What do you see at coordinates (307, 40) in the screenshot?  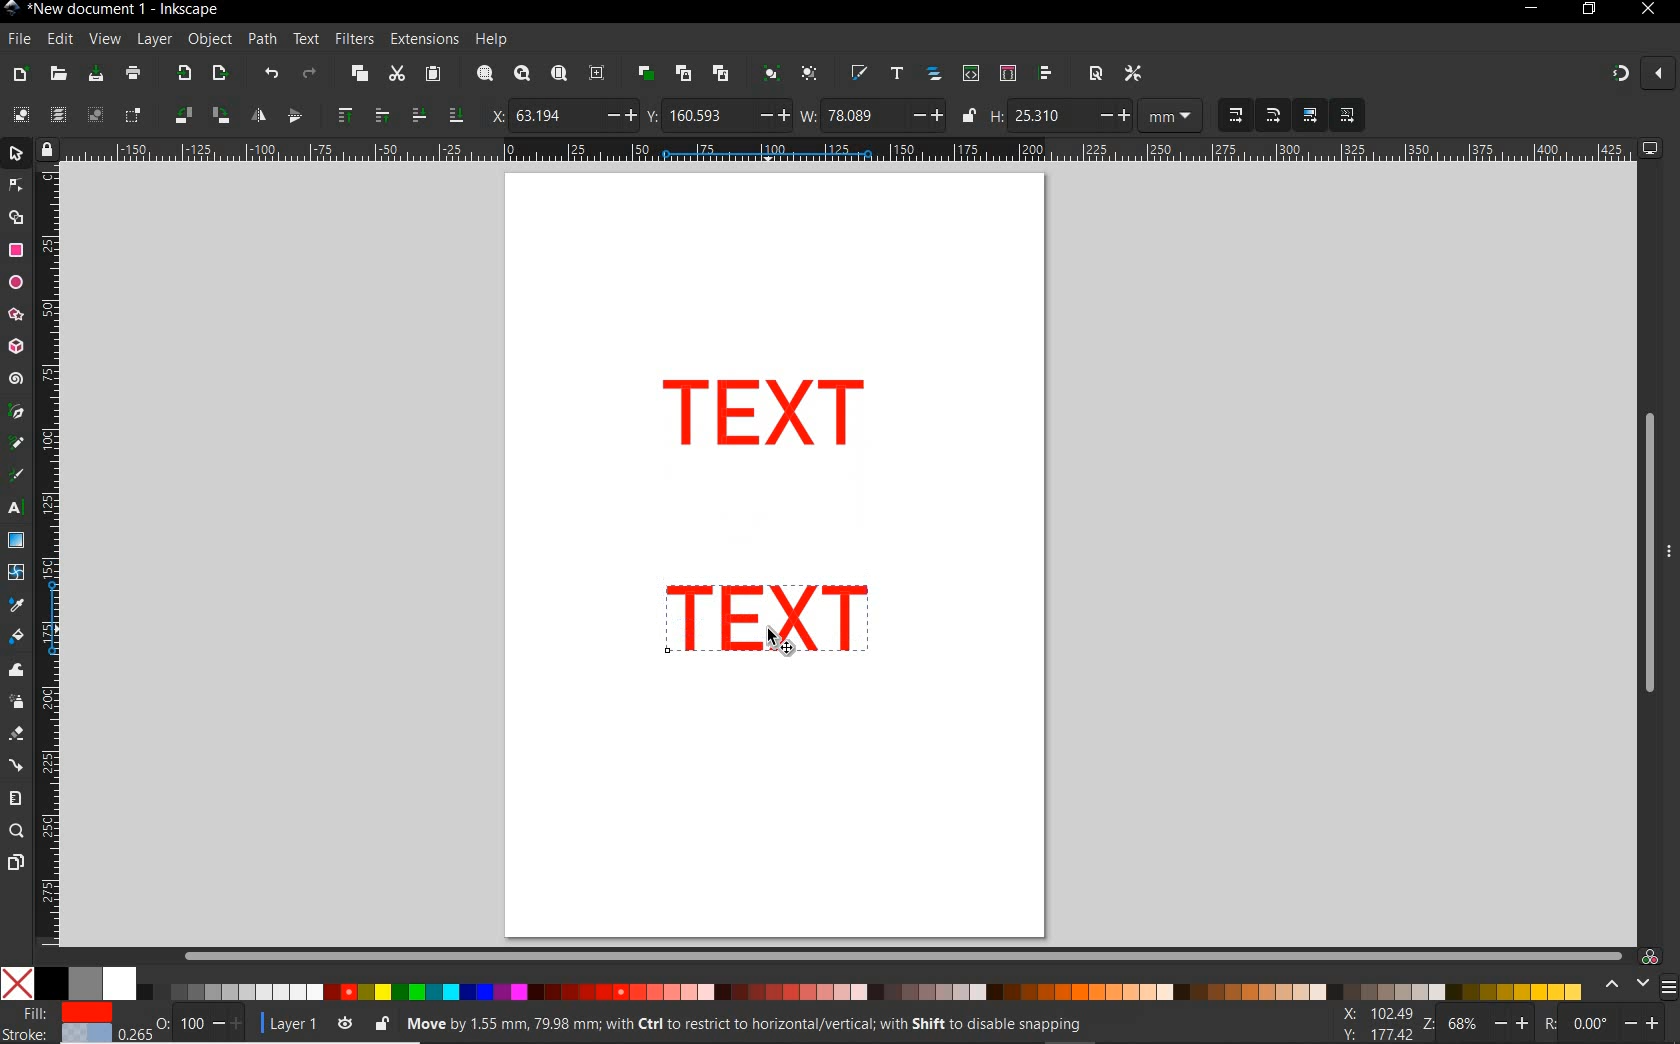 I see `text` at bounding box center [307, 40].